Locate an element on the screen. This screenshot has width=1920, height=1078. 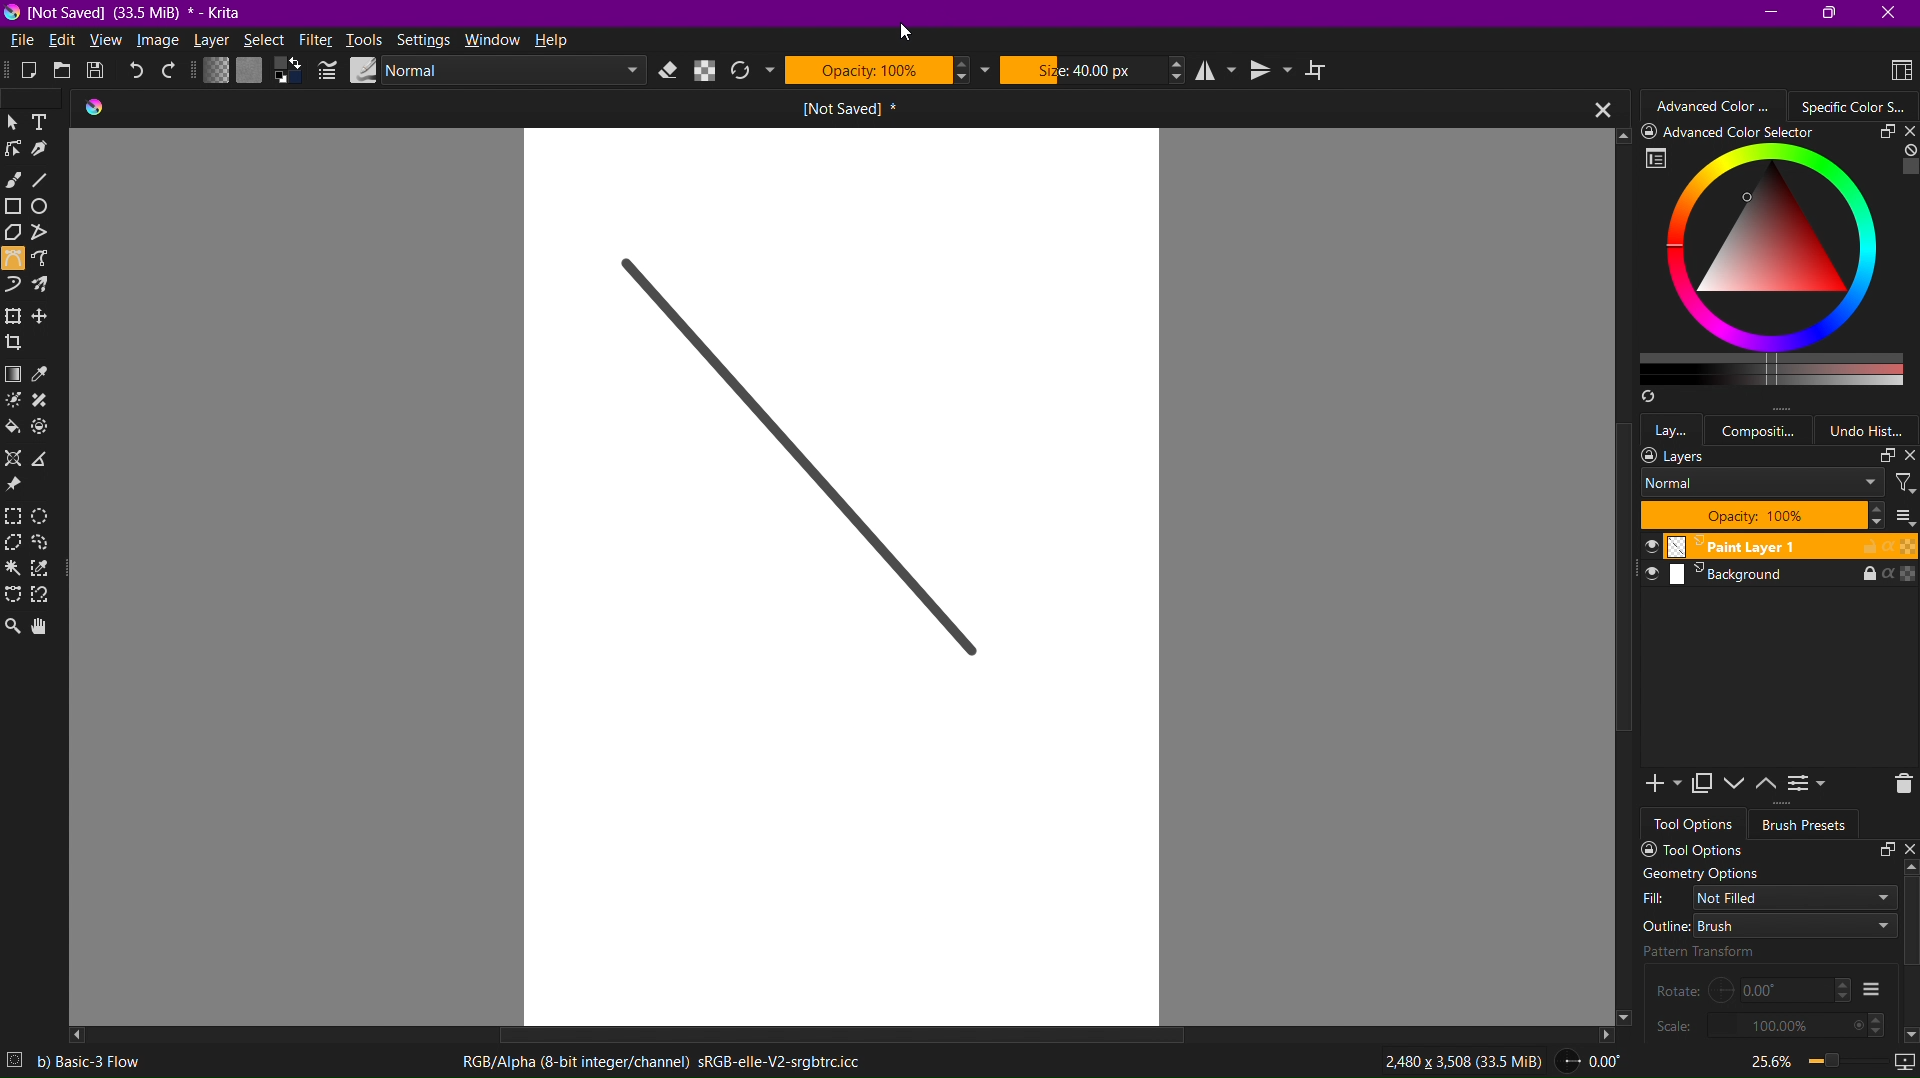
Gradient is located at coordinates (14, 374).